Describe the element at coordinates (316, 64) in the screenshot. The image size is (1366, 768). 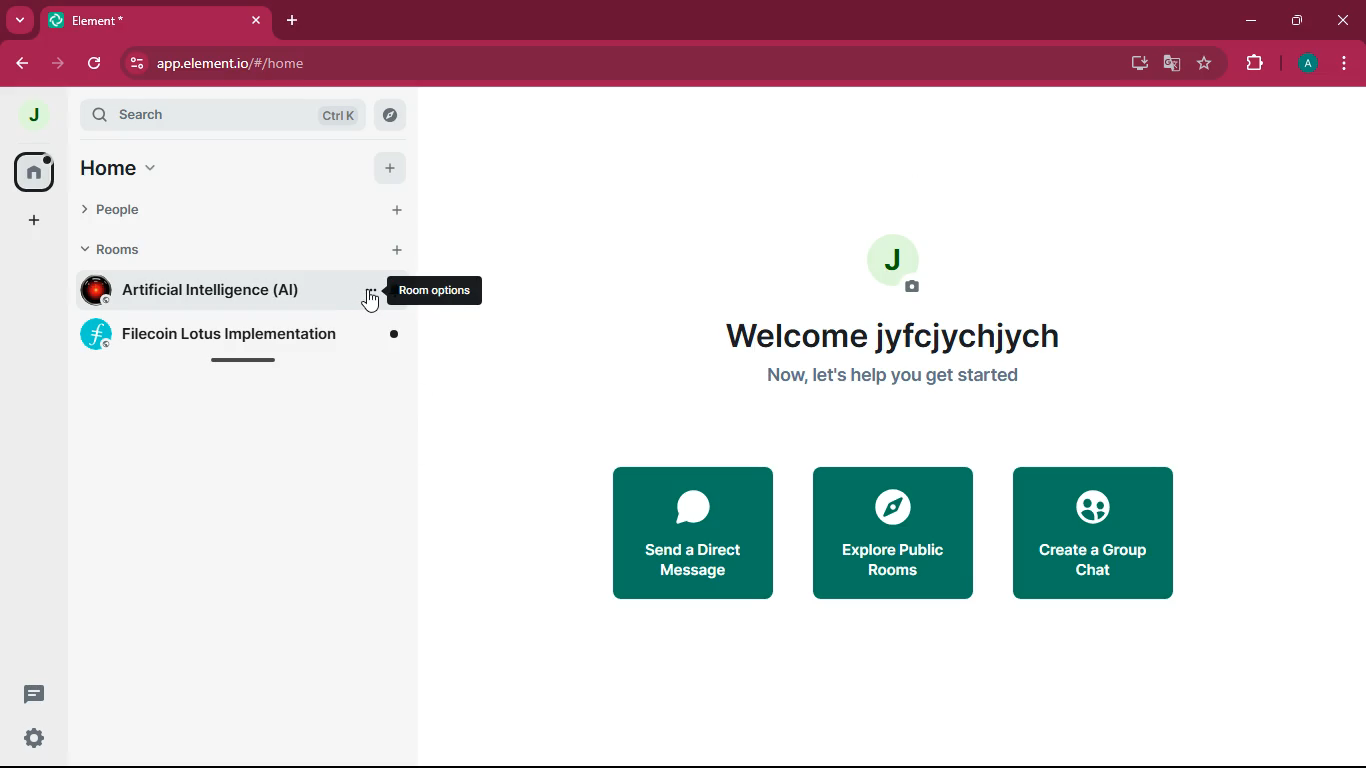
I see `url` at that location.